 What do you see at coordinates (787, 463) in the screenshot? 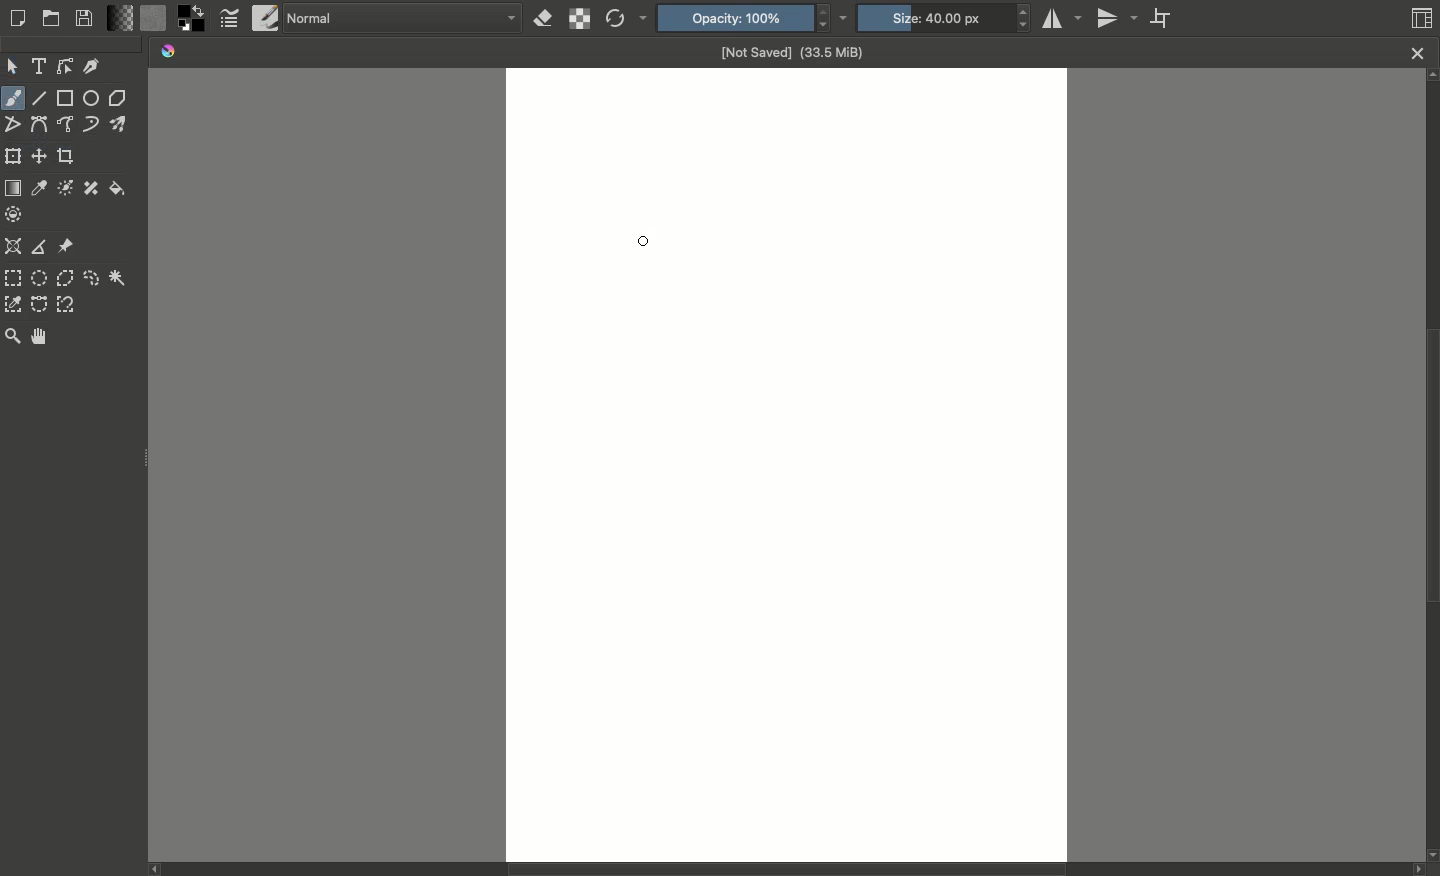
I see `Canvas` at bounding box center [787, 463].